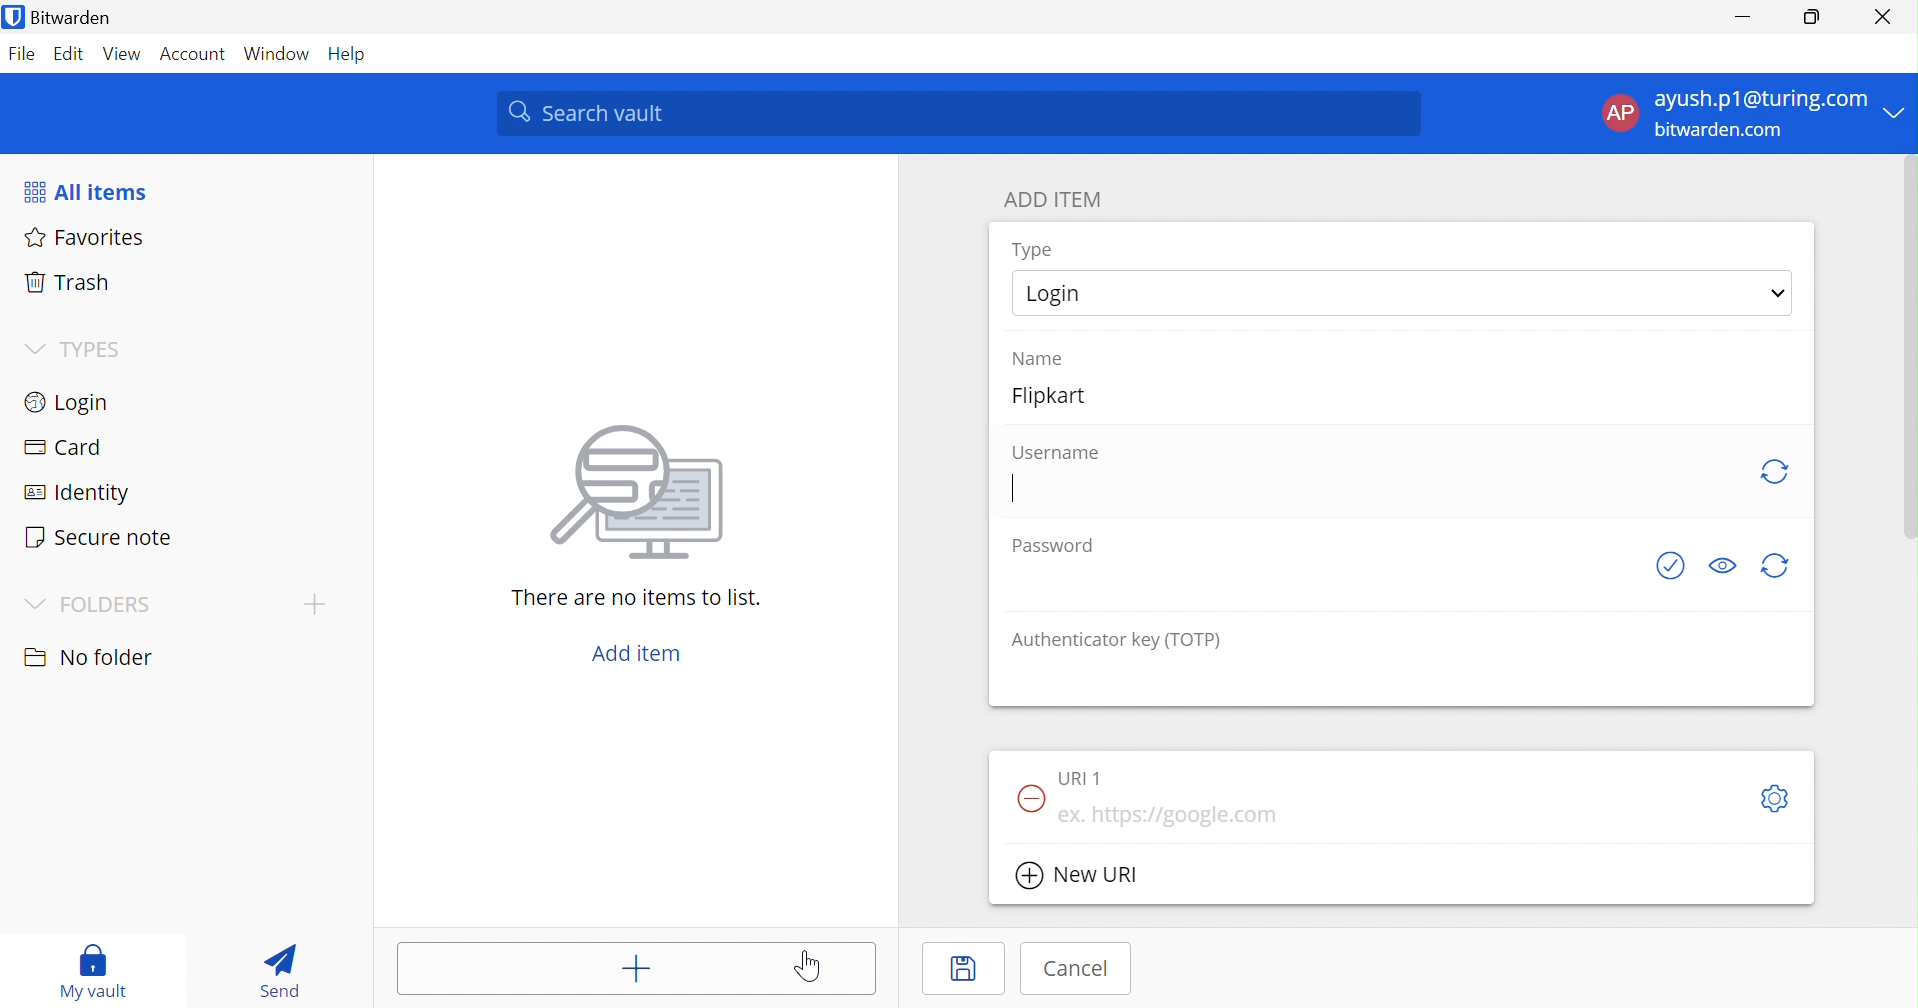 This screenshot has width=1918, height=1008. I want to click on Search Vault, so click(960, 113).